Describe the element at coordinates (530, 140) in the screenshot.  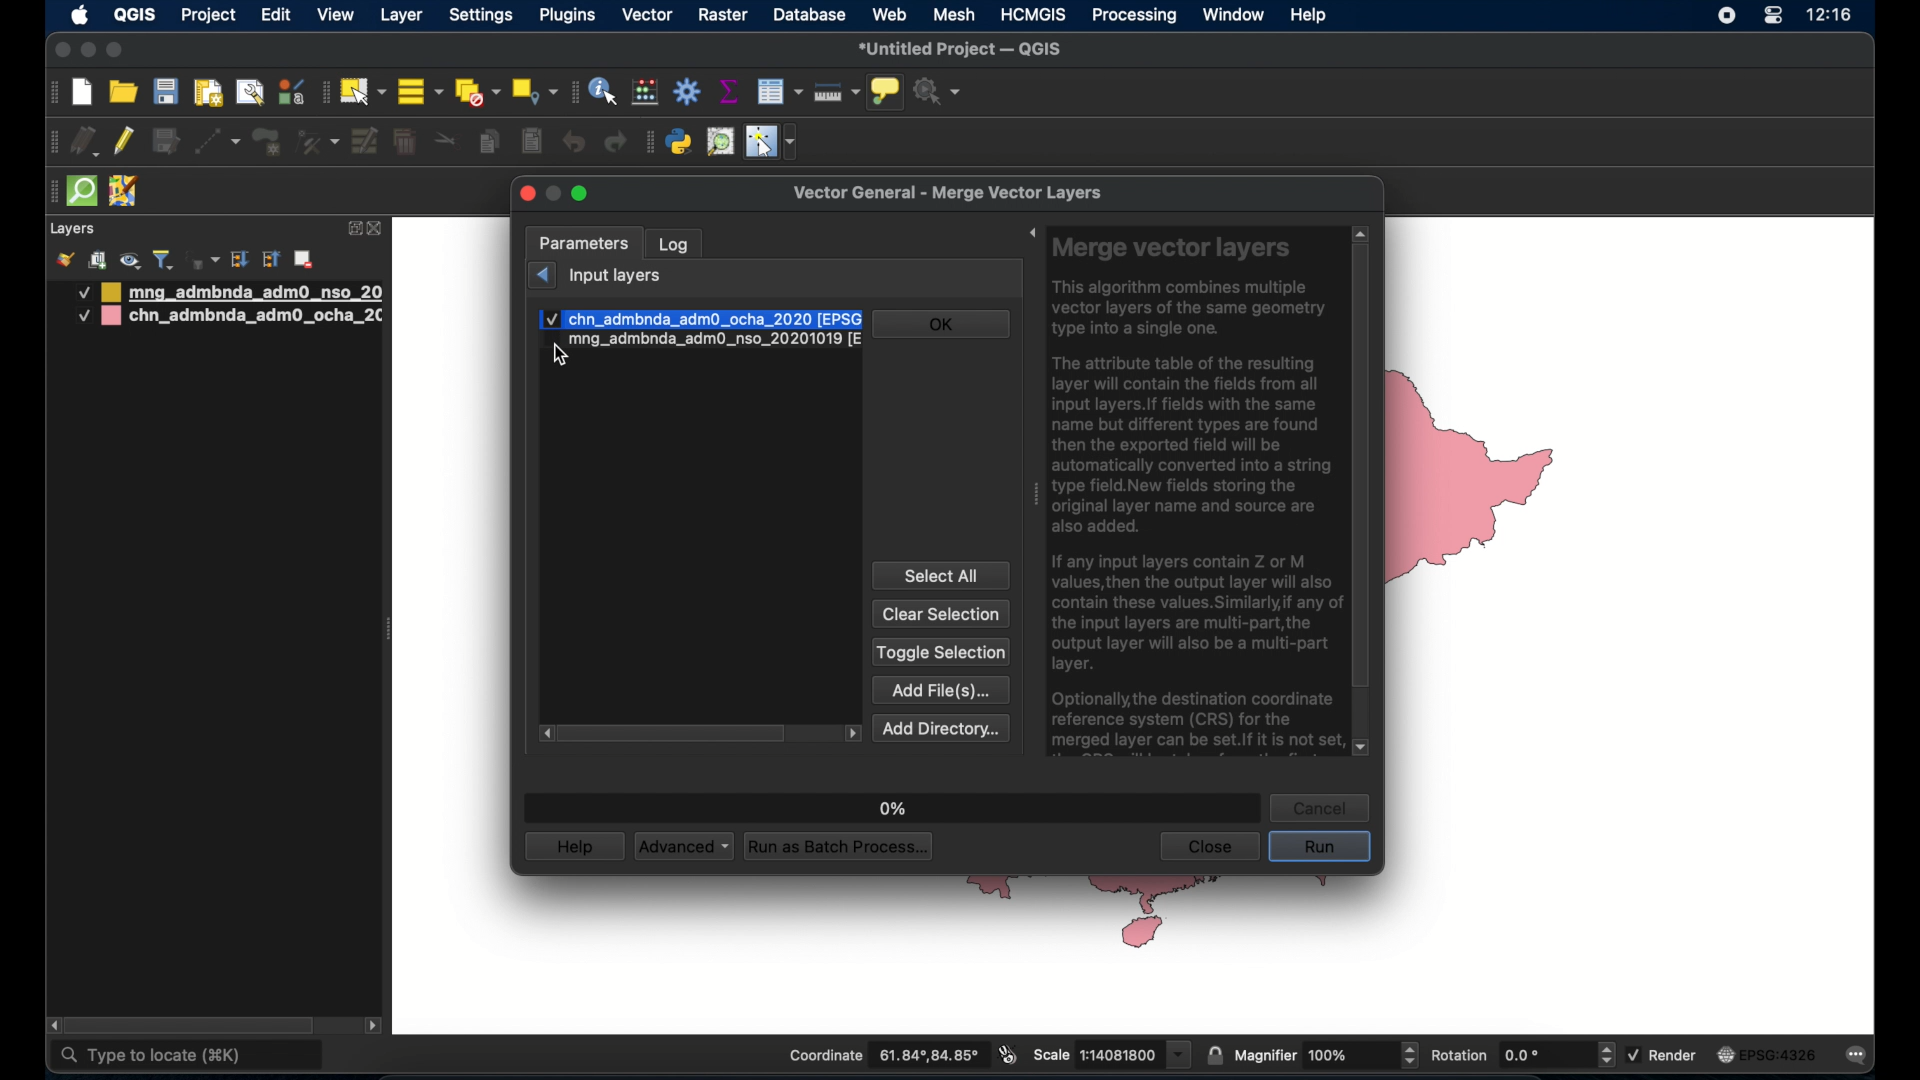
I see `paste features` at that location.